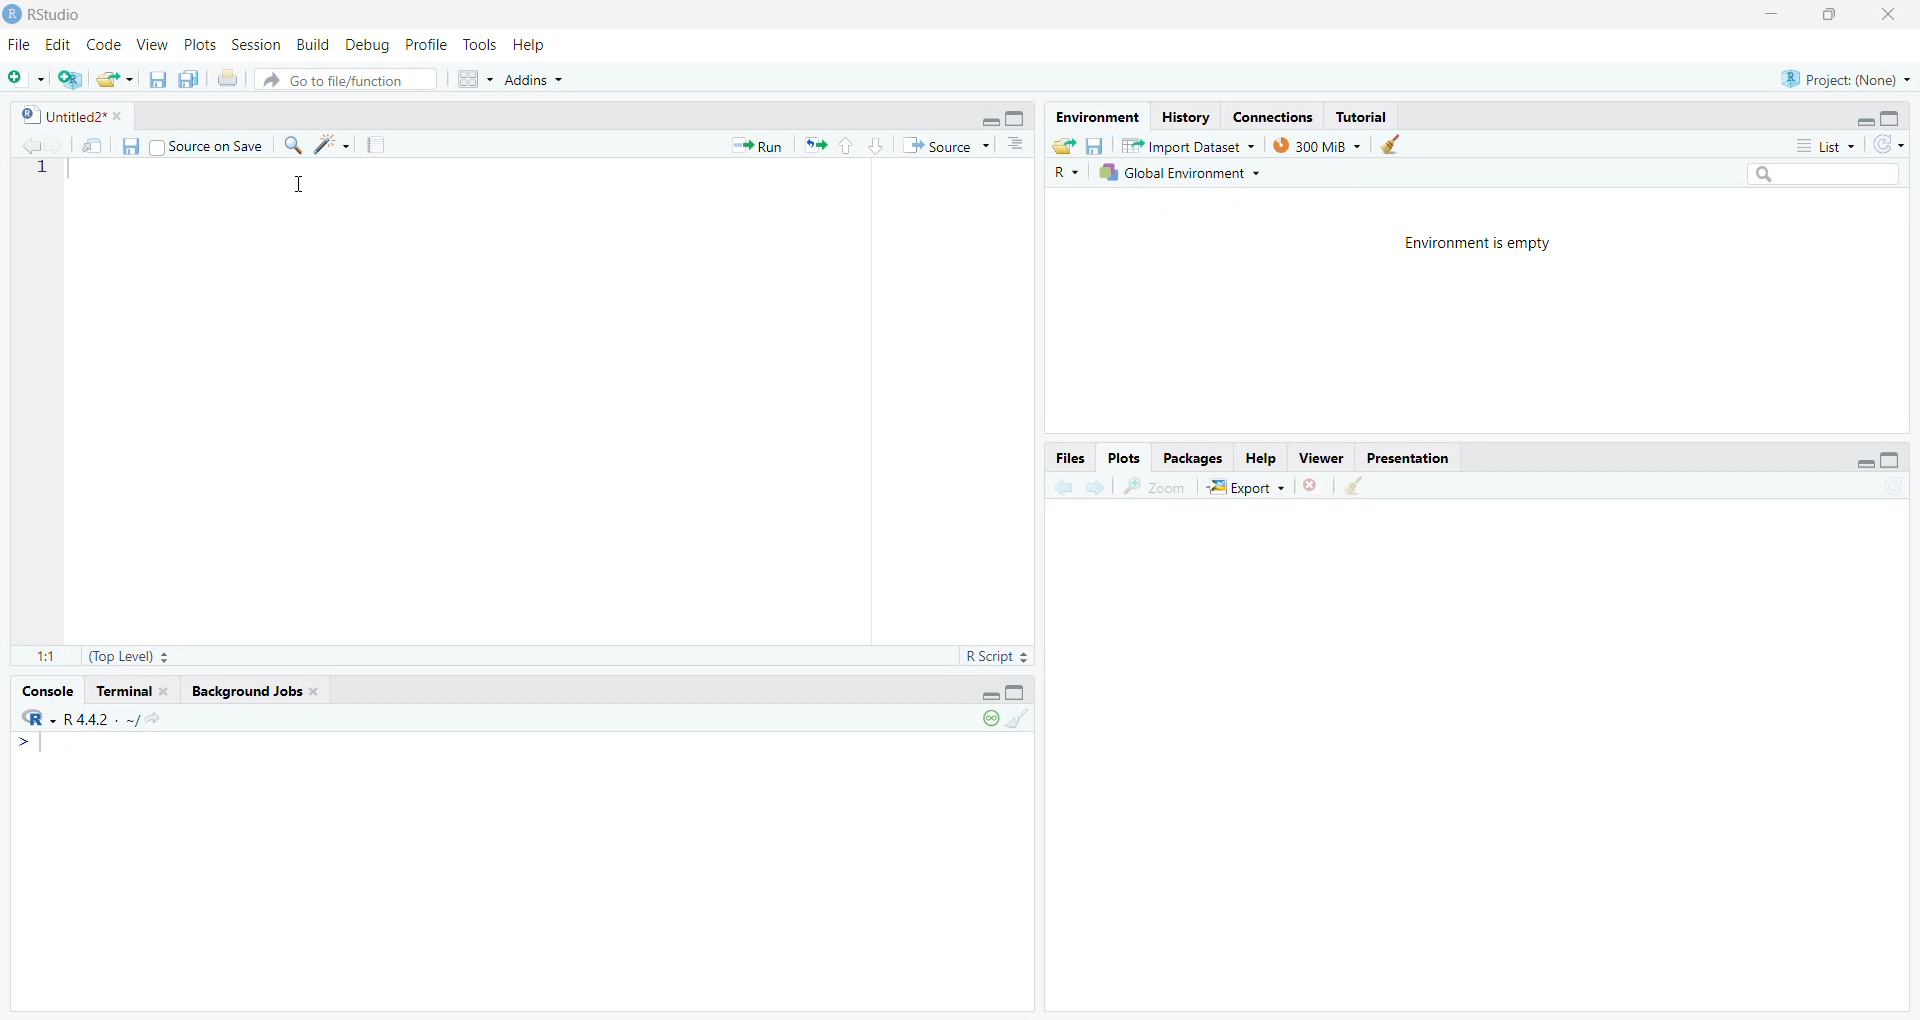 Image resolution: width=1920 pixels, height=1020 pixels. What do you see at coordinates (988, 119) in the screenshot?
I see `hide r script` at bounding box center [988, 119].